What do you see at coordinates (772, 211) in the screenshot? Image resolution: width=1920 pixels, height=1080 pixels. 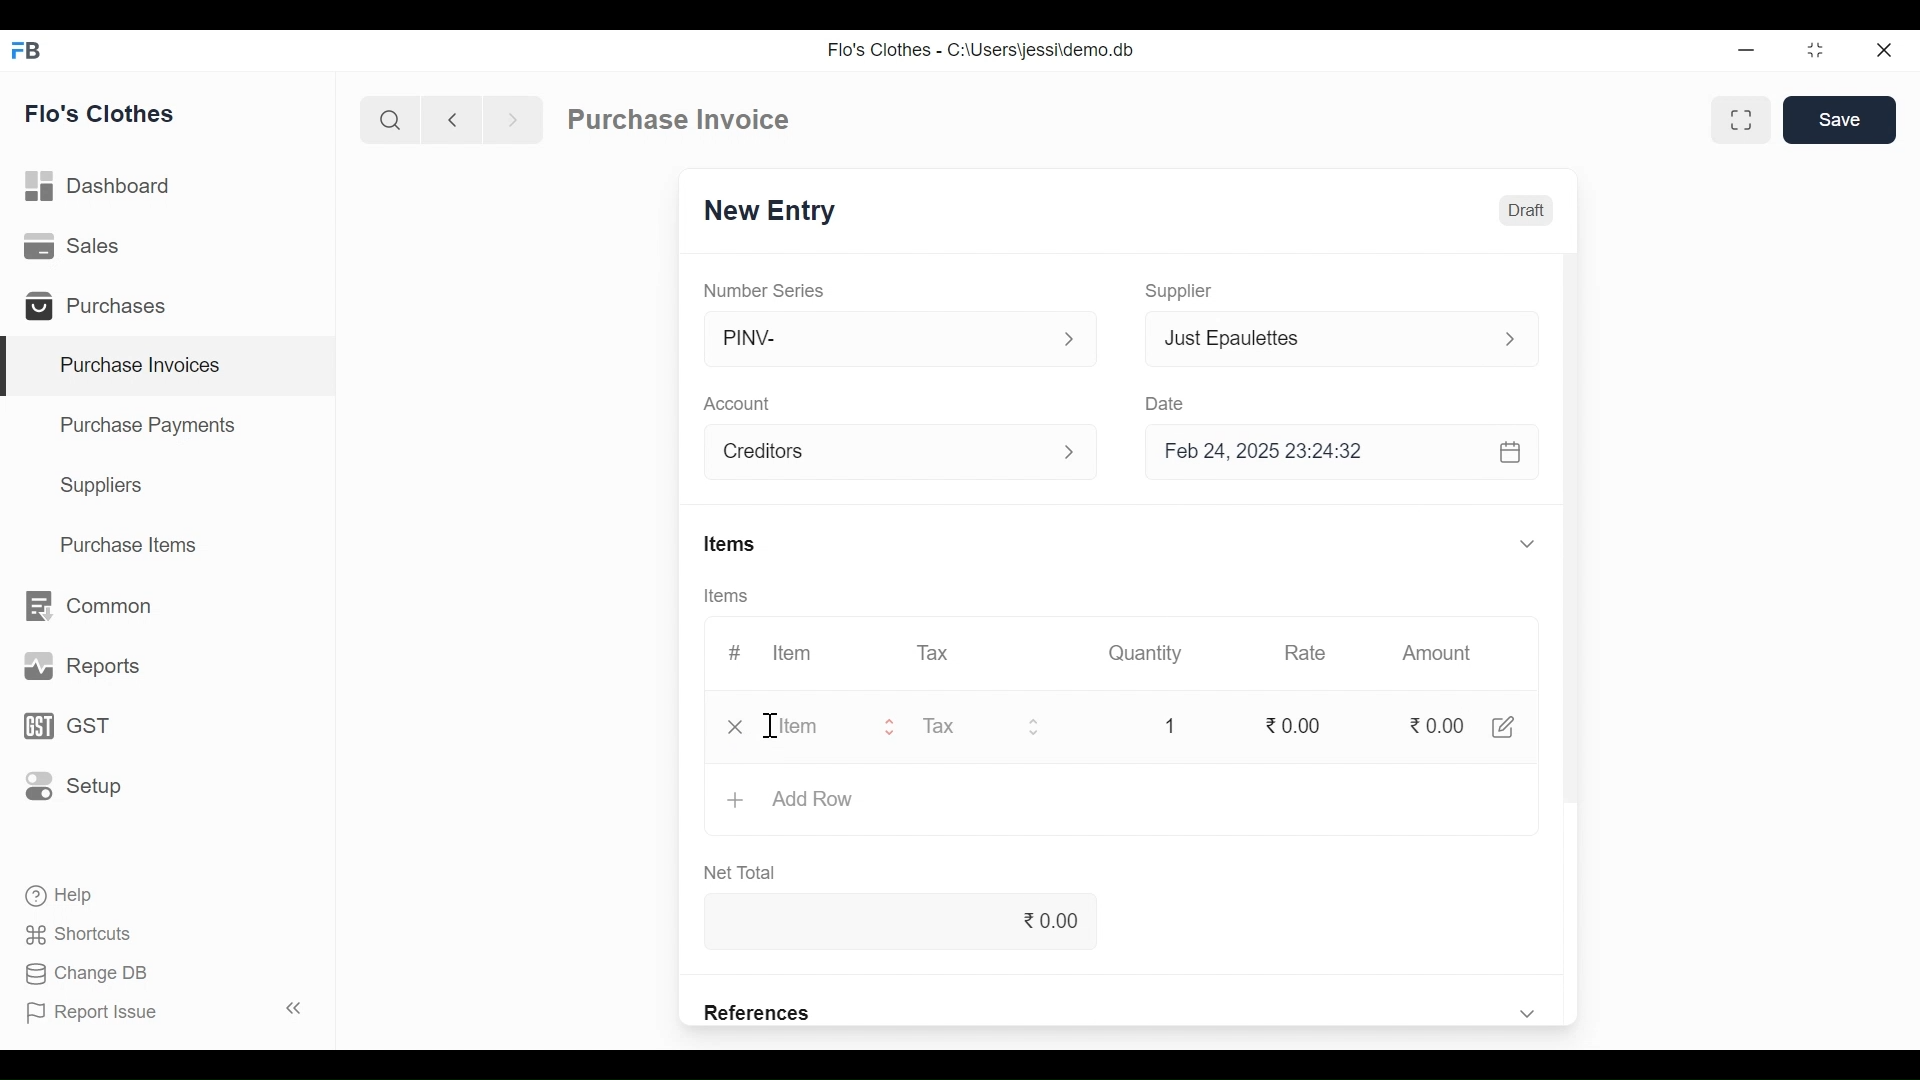 I see `New Entry` at bounding box center [772, 211].